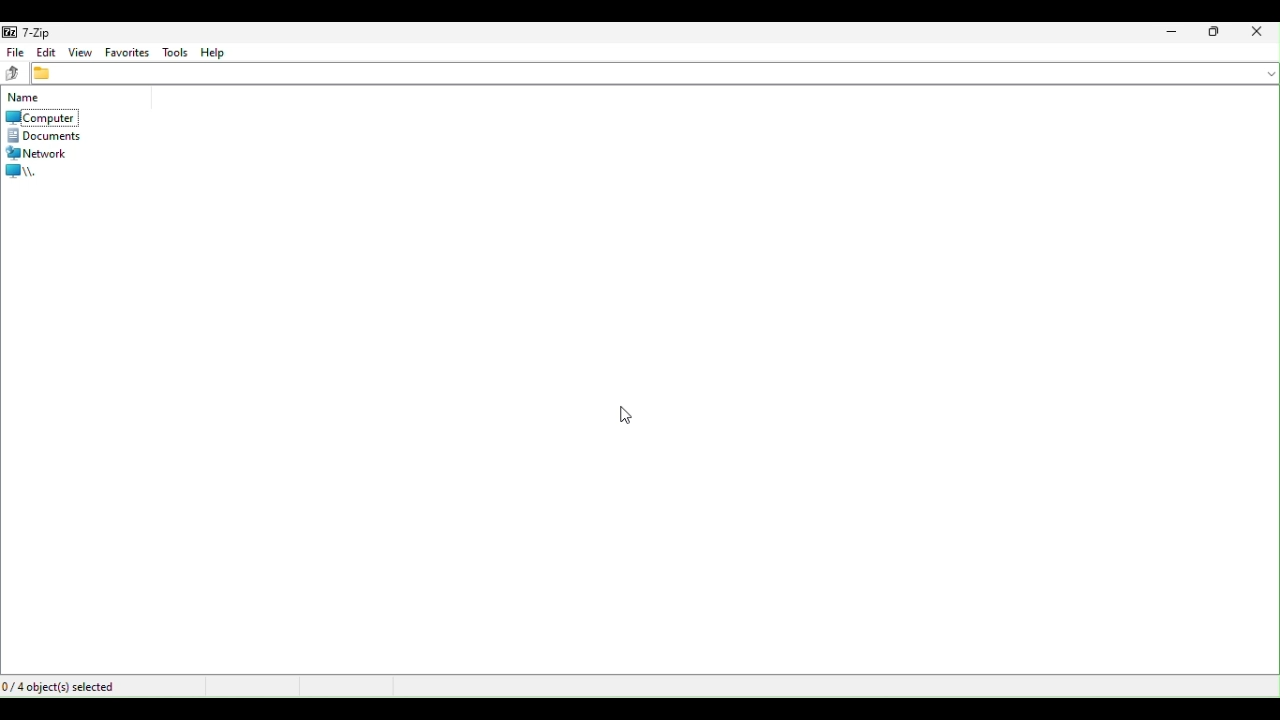 The height and width of the screenshot is (720, 1280). Describe the element at coordinates (1260, 33) in the screenshot. I see `Close` at that location.